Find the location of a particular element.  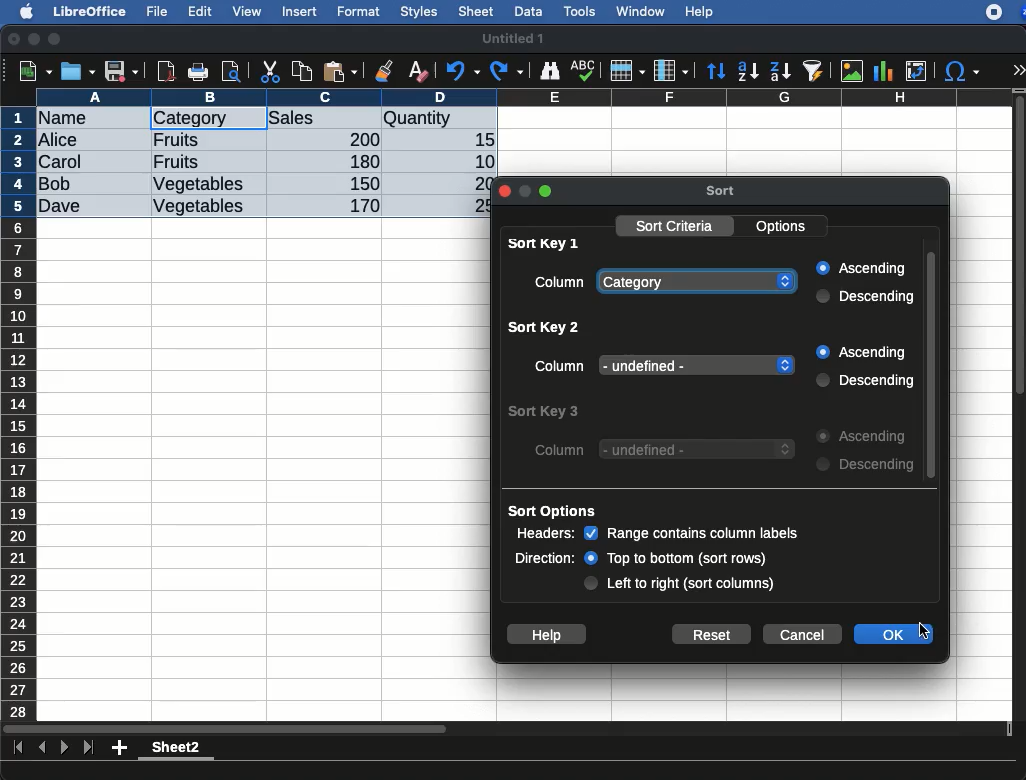

15 is located at coordinates (479, 140).